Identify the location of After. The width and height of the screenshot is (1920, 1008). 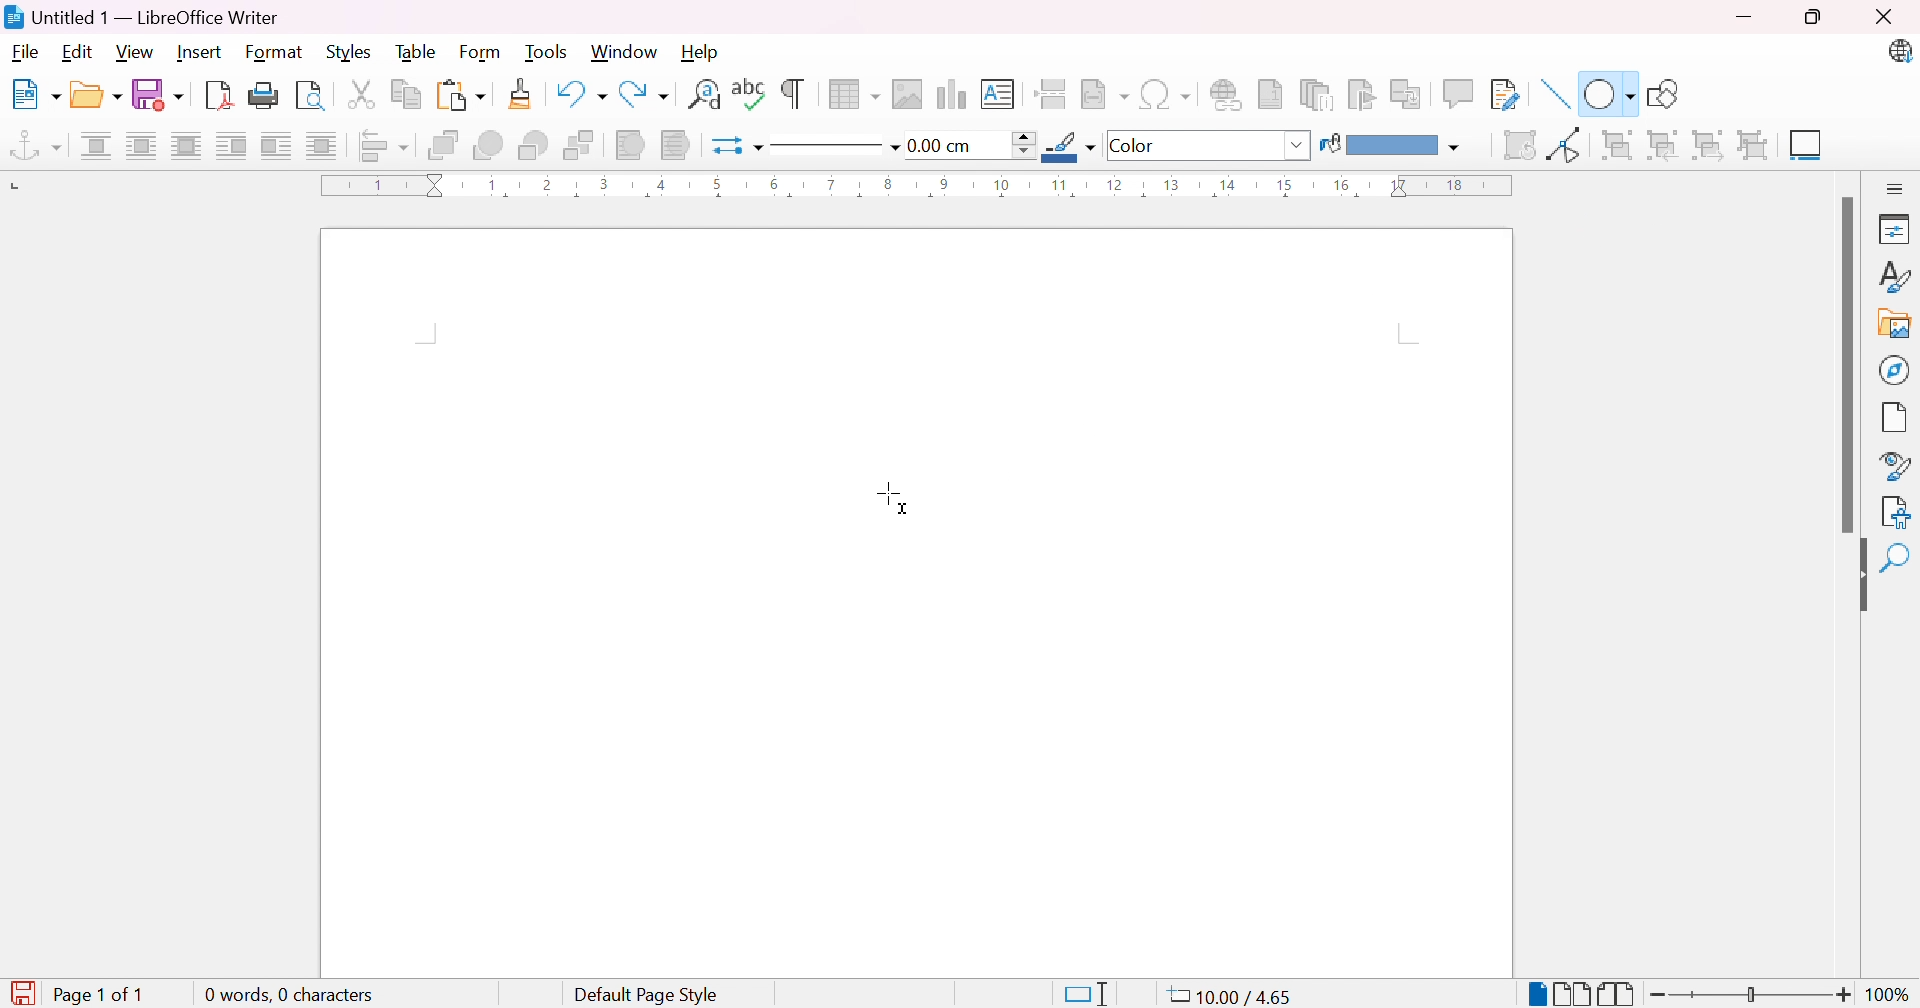
(276, 144).